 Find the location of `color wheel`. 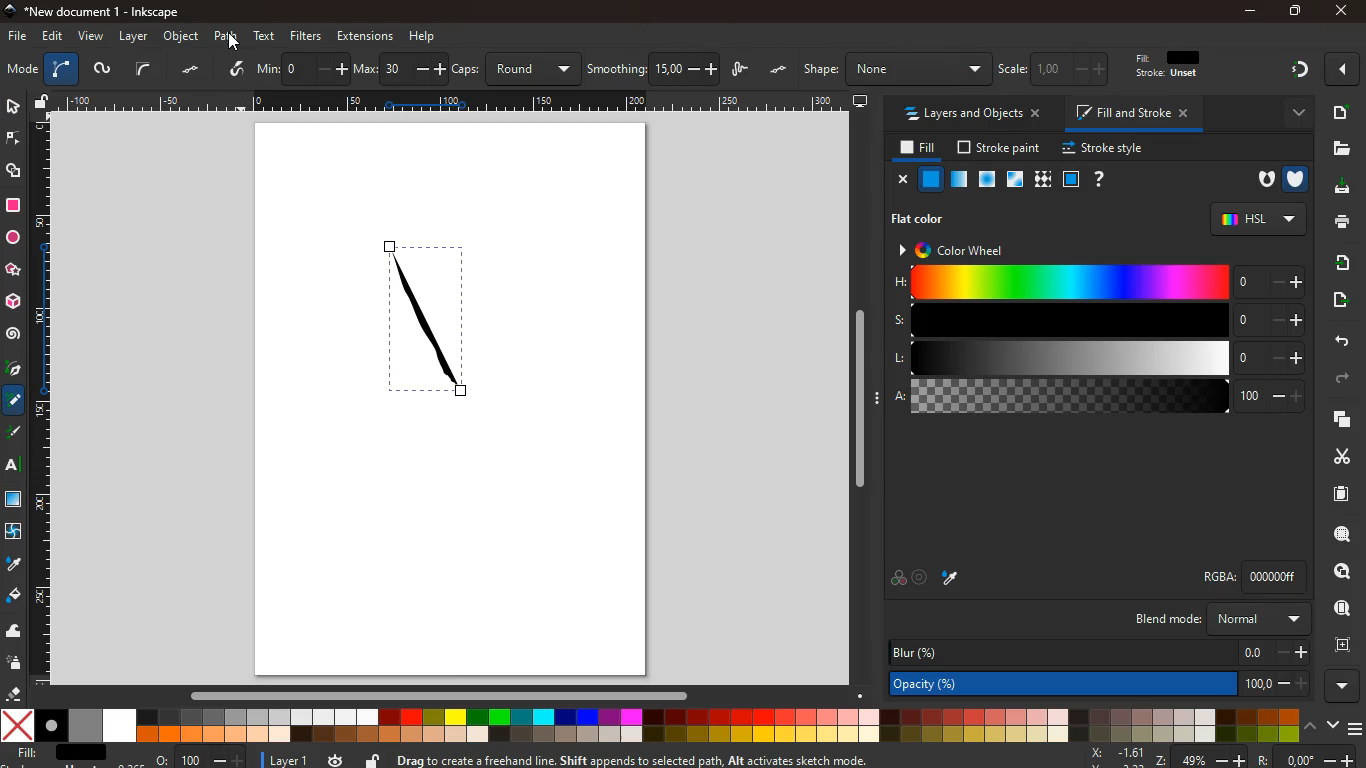

color wheel is located at coordinates (966, 251).